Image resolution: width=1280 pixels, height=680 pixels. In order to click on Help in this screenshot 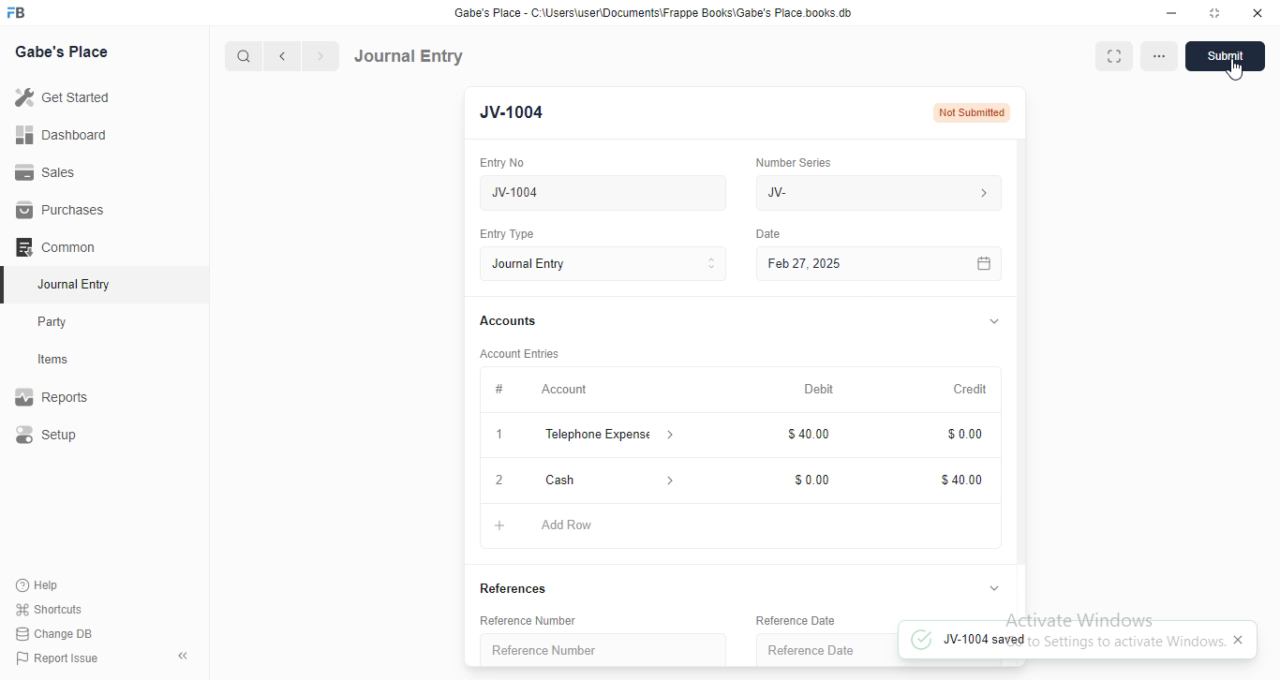, I will do `click(36, 585)`.